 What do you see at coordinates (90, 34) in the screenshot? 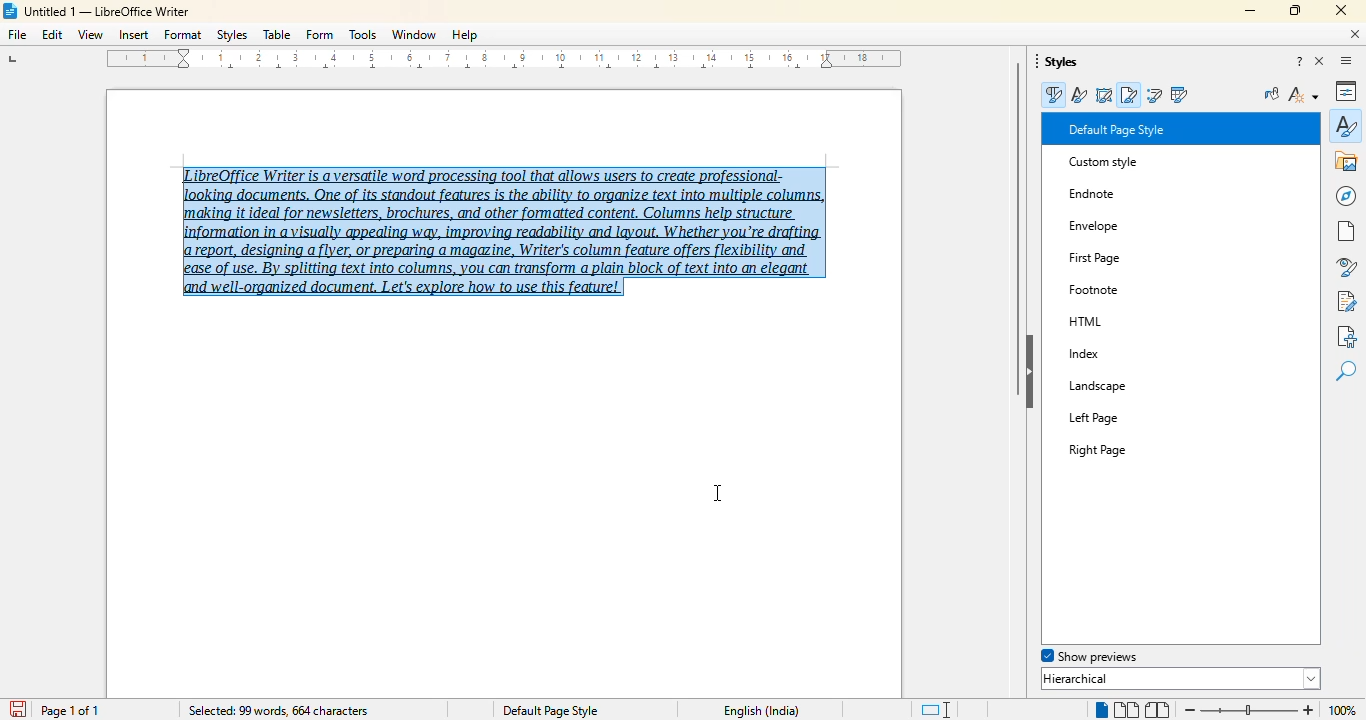
I see `view` at bounding box center [90, 34].